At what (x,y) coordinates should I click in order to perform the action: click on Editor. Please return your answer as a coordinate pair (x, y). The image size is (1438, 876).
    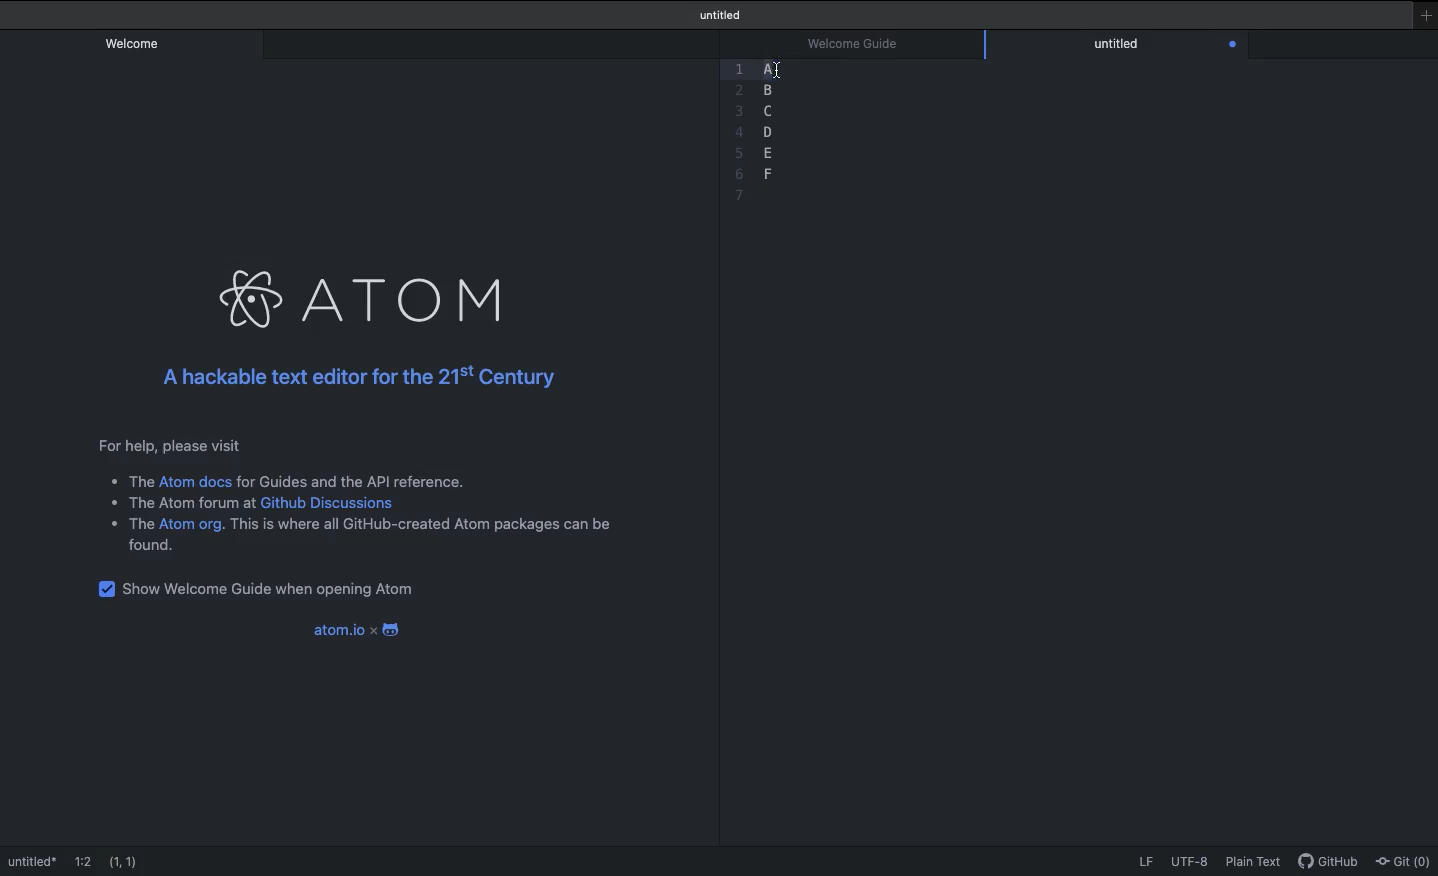
    Looking at the image, I should click on (1119, 43).